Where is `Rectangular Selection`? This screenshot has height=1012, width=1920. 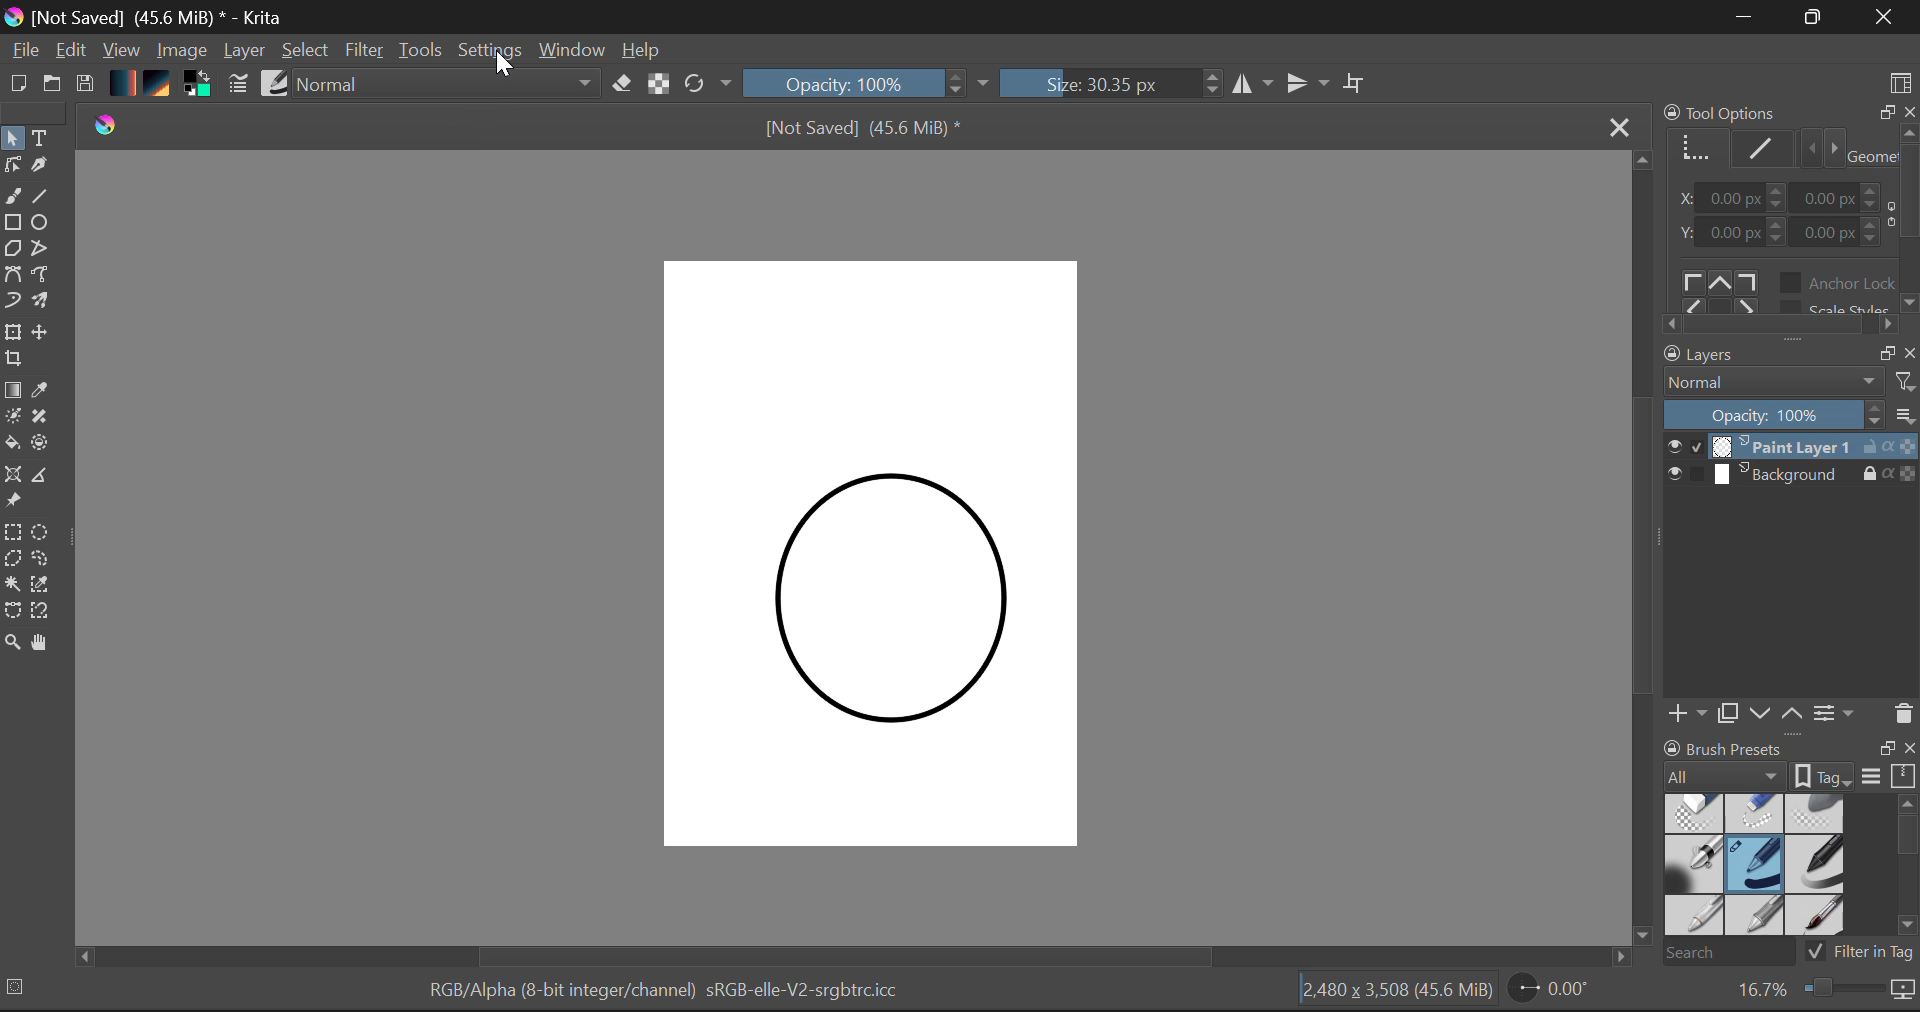
Rectangular Selection is located at coordinates (14, 532).